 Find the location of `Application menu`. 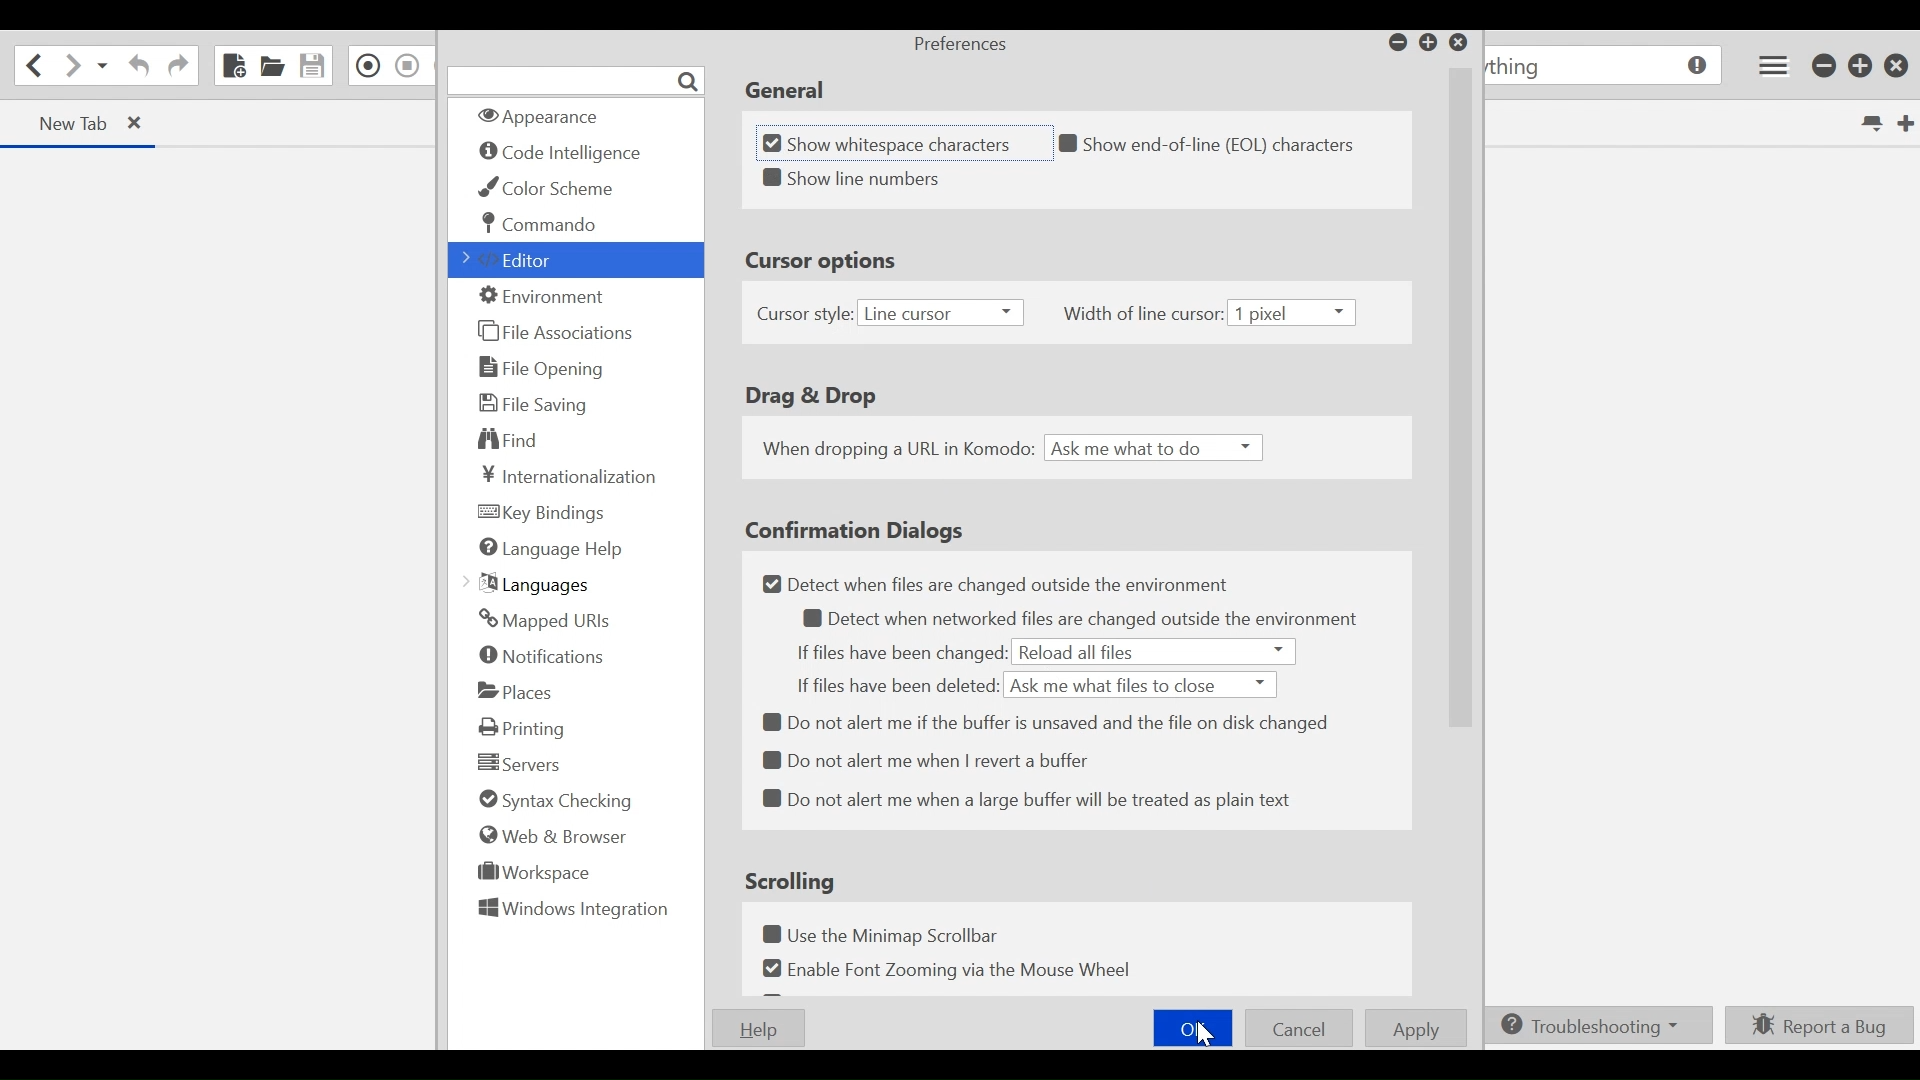

Application menu is located at coordinates (1769, 66).